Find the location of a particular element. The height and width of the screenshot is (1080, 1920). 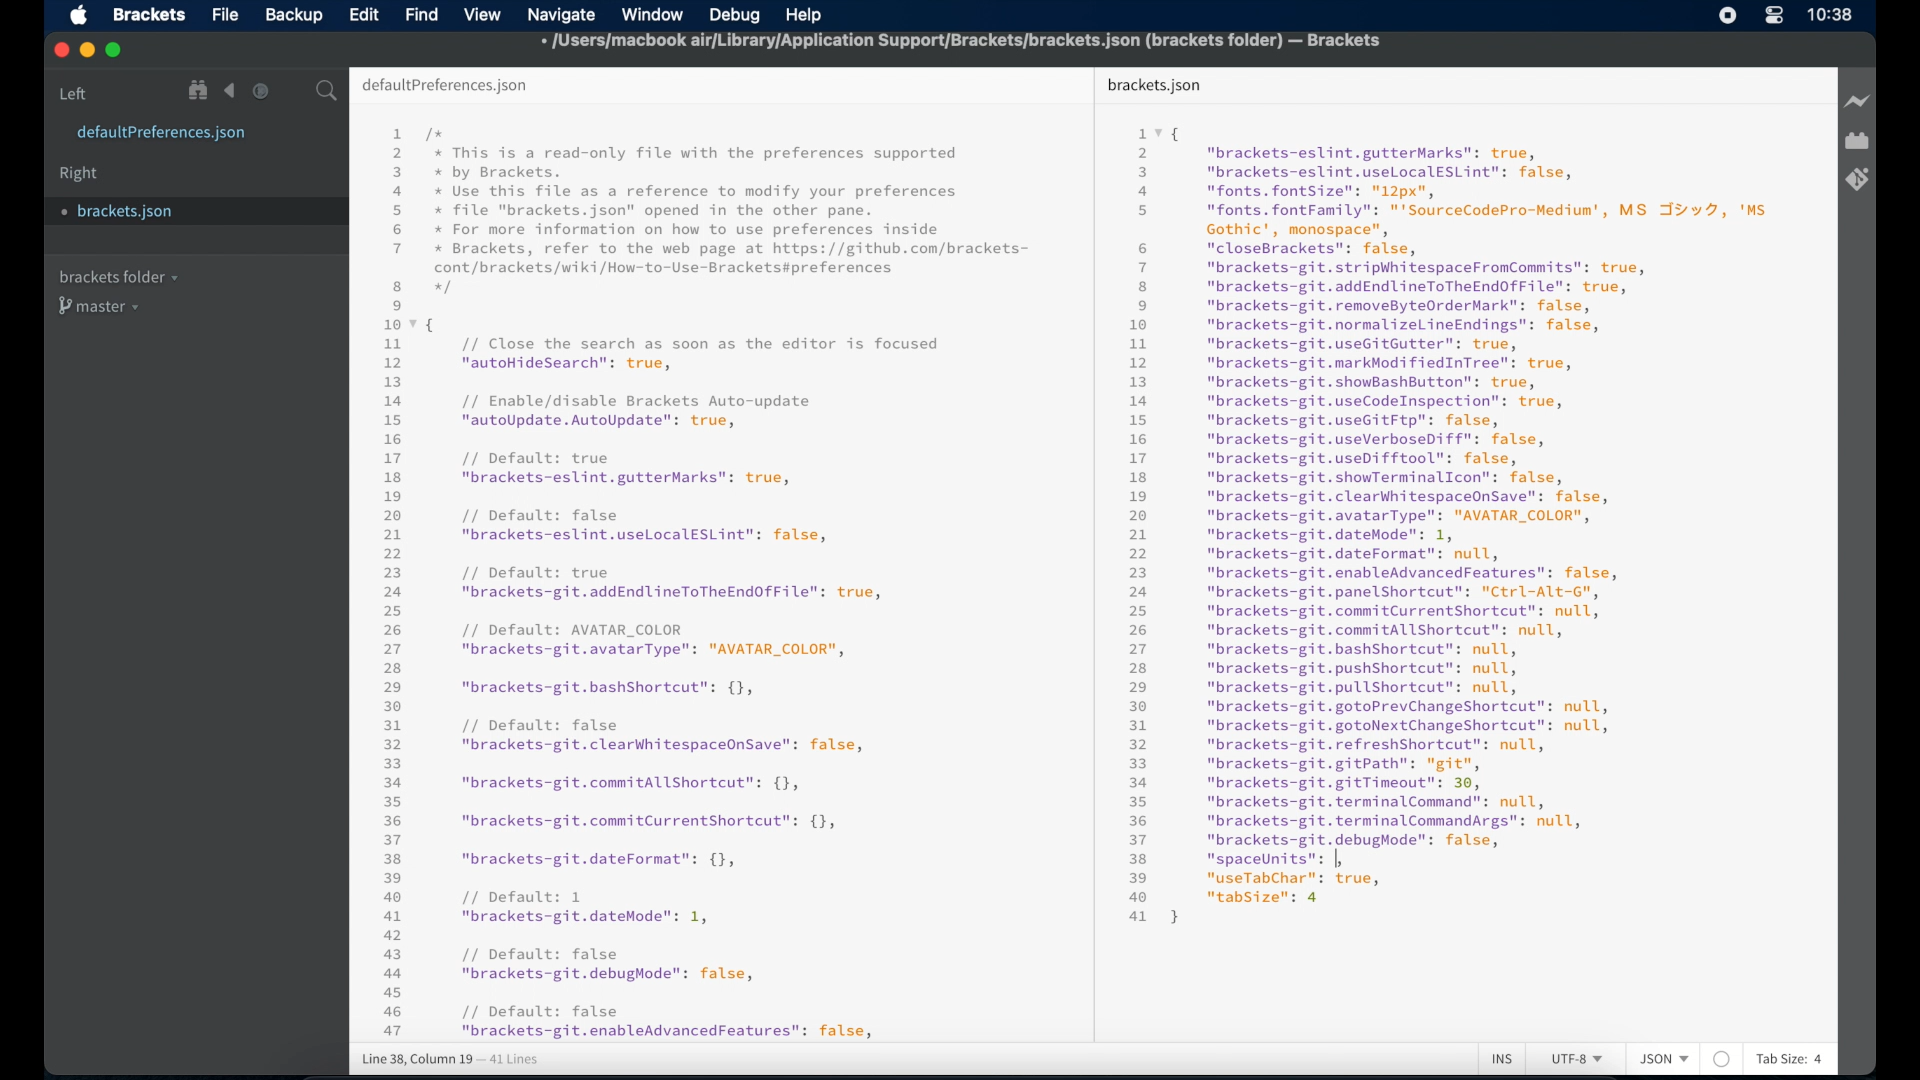

split the editor vertical or horizontal is located at coordinates (293, 92).